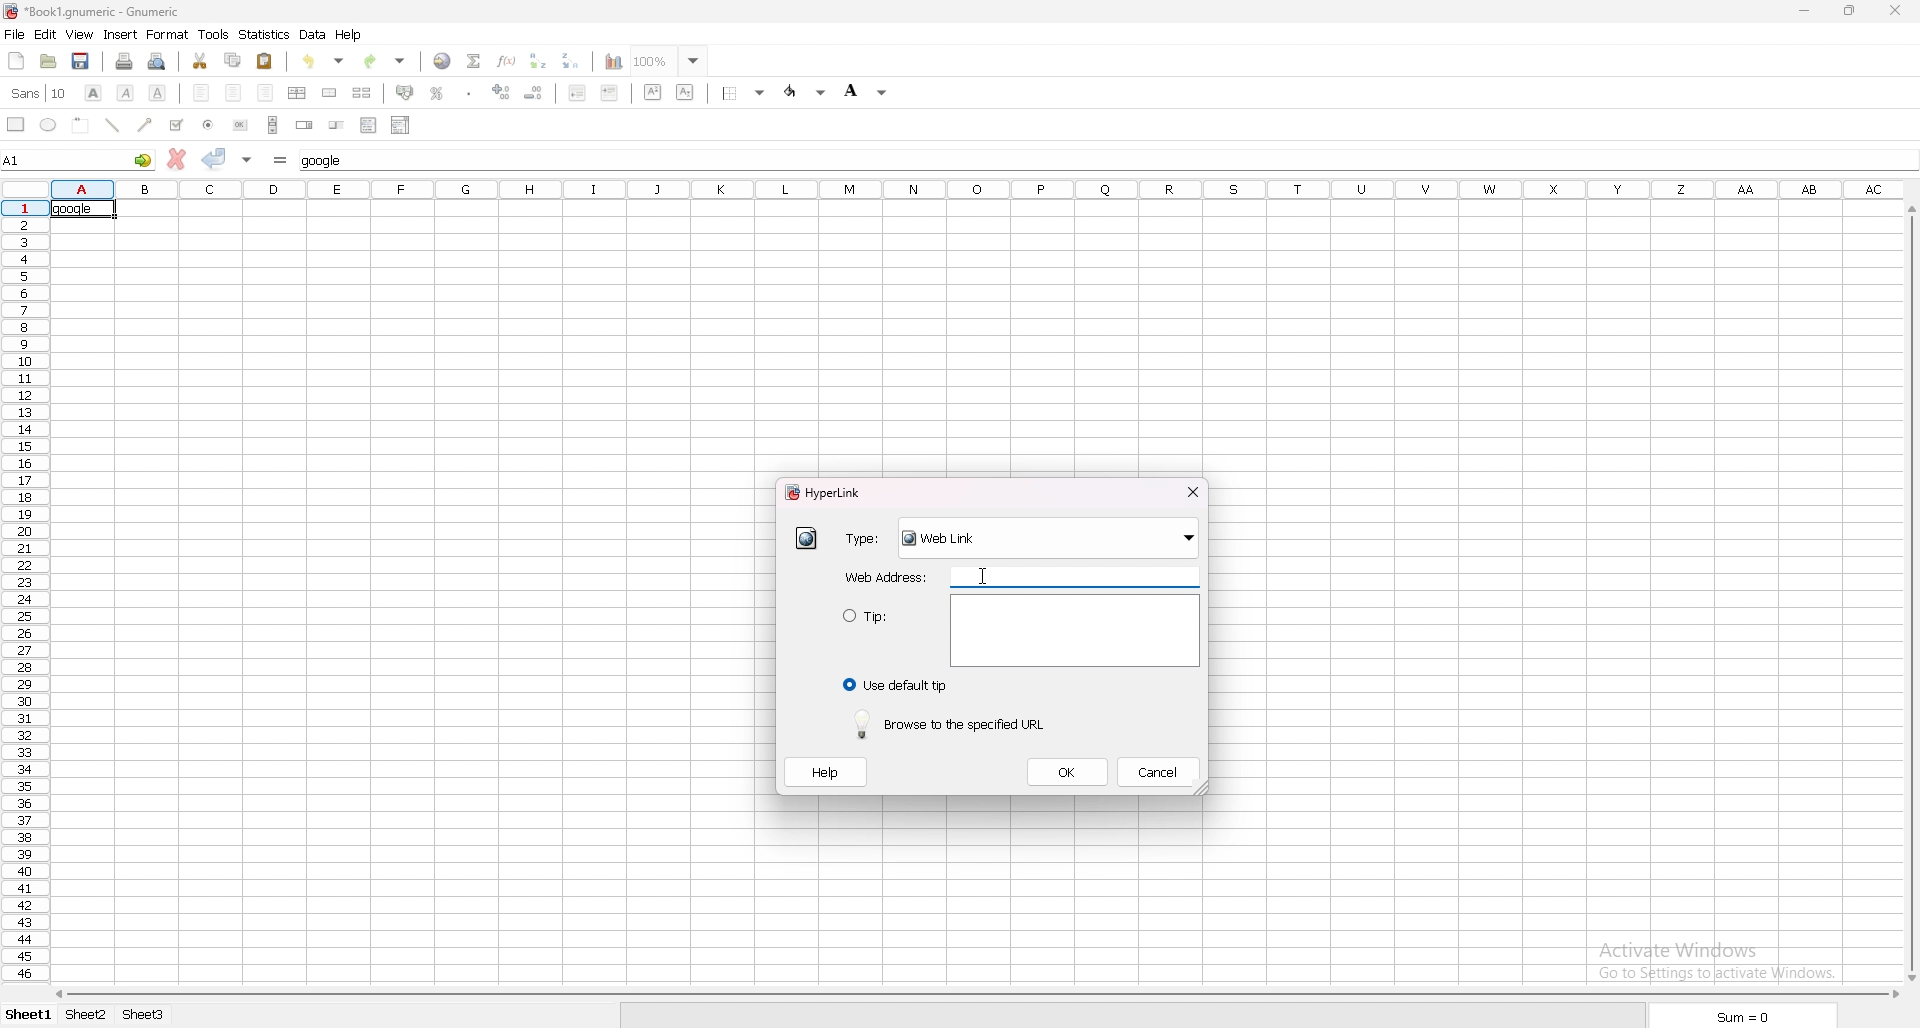 The width and height of the screenshot is (1920, 1028). Describe the element at coordinates (534, 93) in the screenshot. I see `decrease decimals` at that location.